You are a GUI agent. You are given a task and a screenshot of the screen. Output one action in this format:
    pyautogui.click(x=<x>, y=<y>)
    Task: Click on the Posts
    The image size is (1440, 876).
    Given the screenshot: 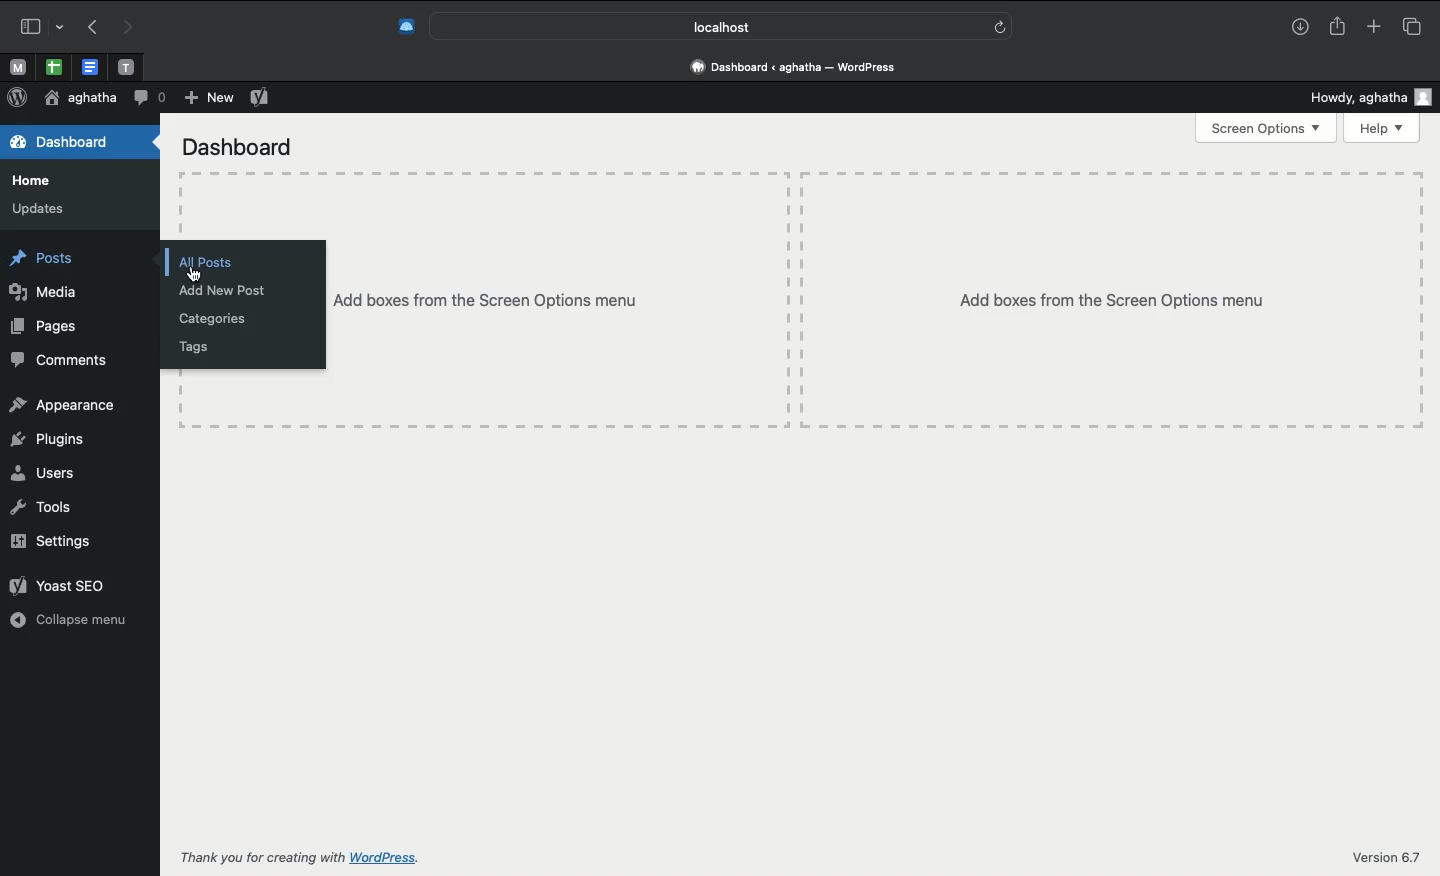 What is the action you would take?
    pyautogui.click(x=42, y=260)
    